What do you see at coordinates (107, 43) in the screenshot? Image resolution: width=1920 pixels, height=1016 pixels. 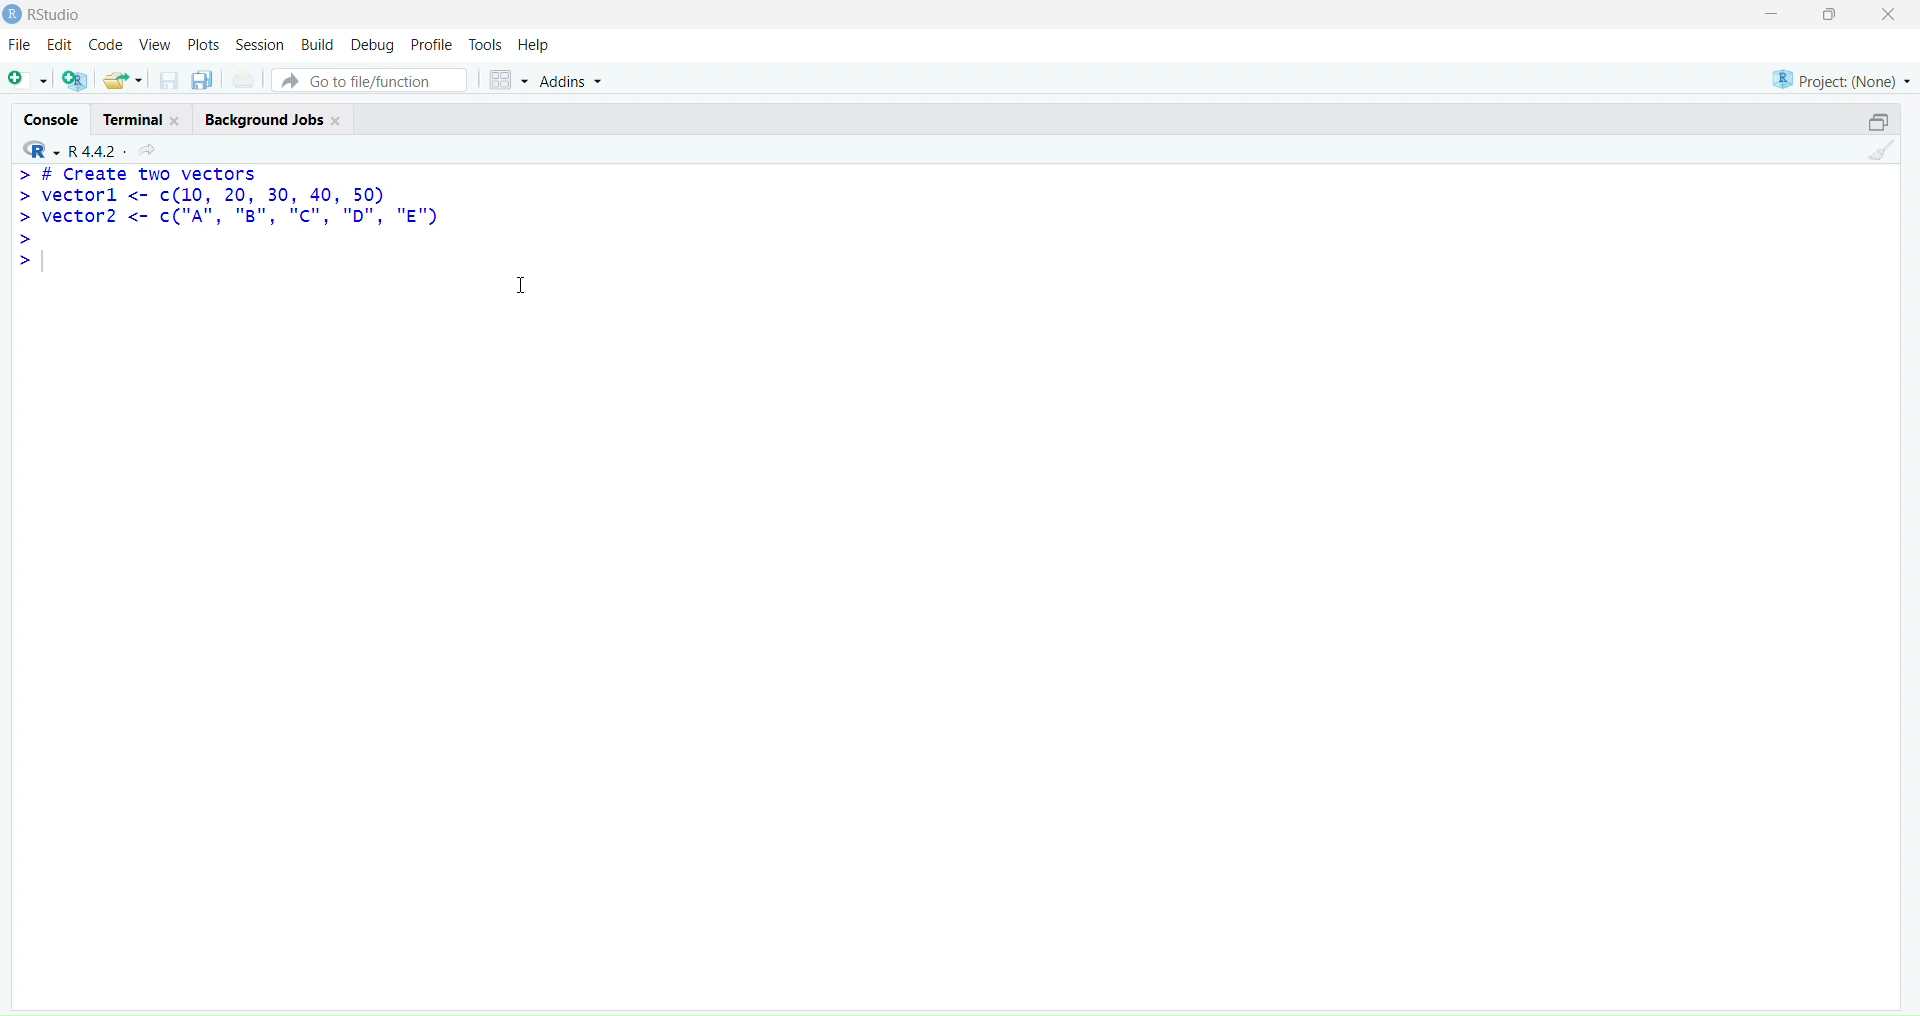 I see `Code` at bounding box center [107, 43].